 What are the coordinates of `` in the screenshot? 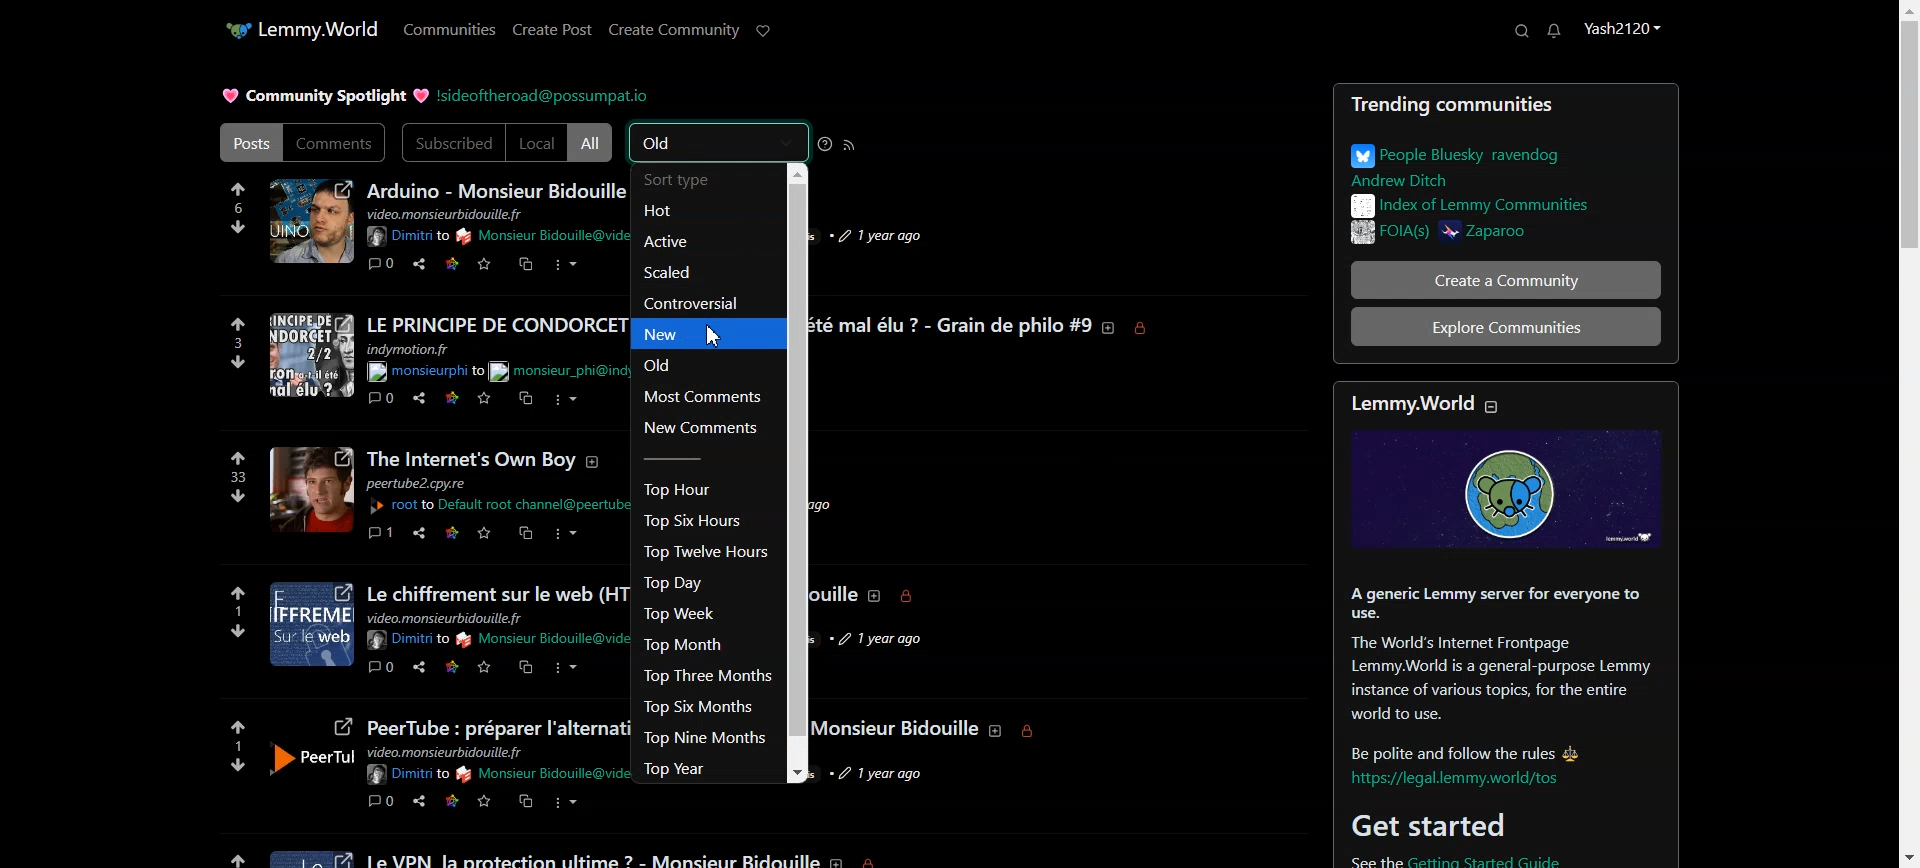 It's located at (567, 670).